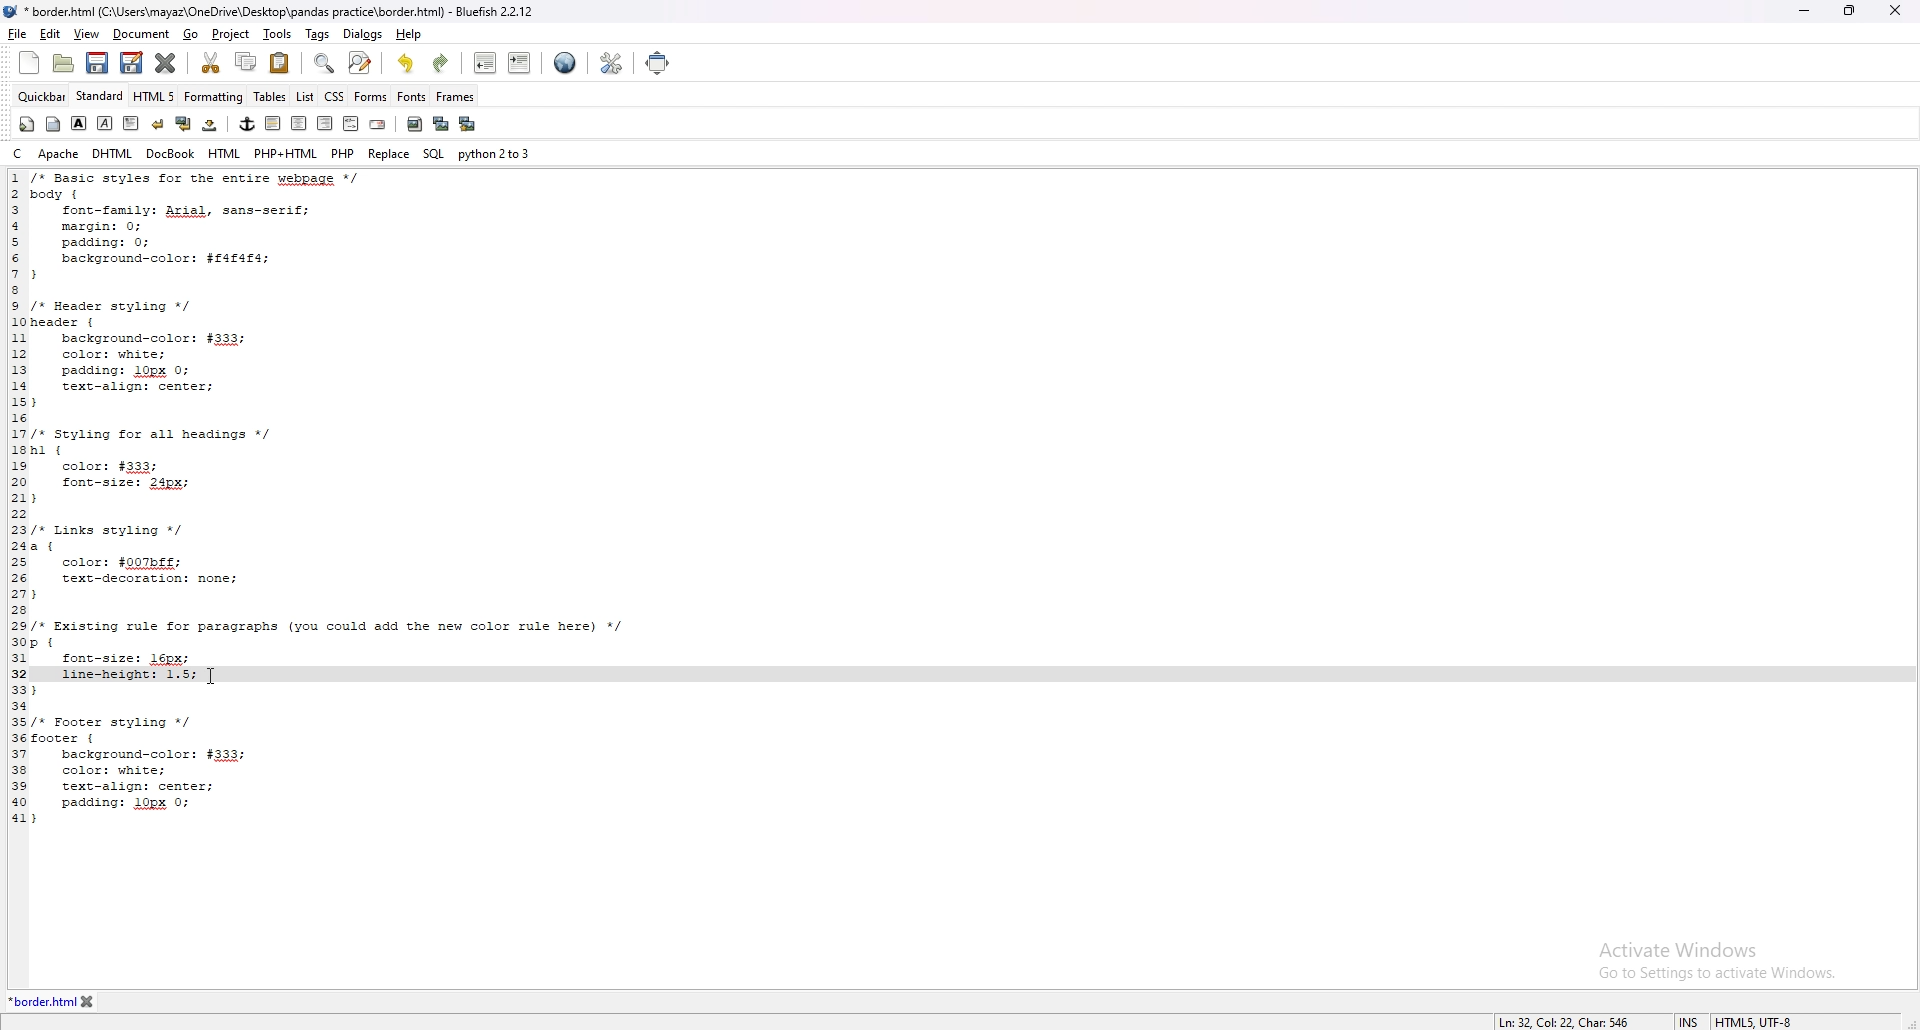  Describe the element at coordinates (519, 64) in the screenshot. I see `indent` at that location.